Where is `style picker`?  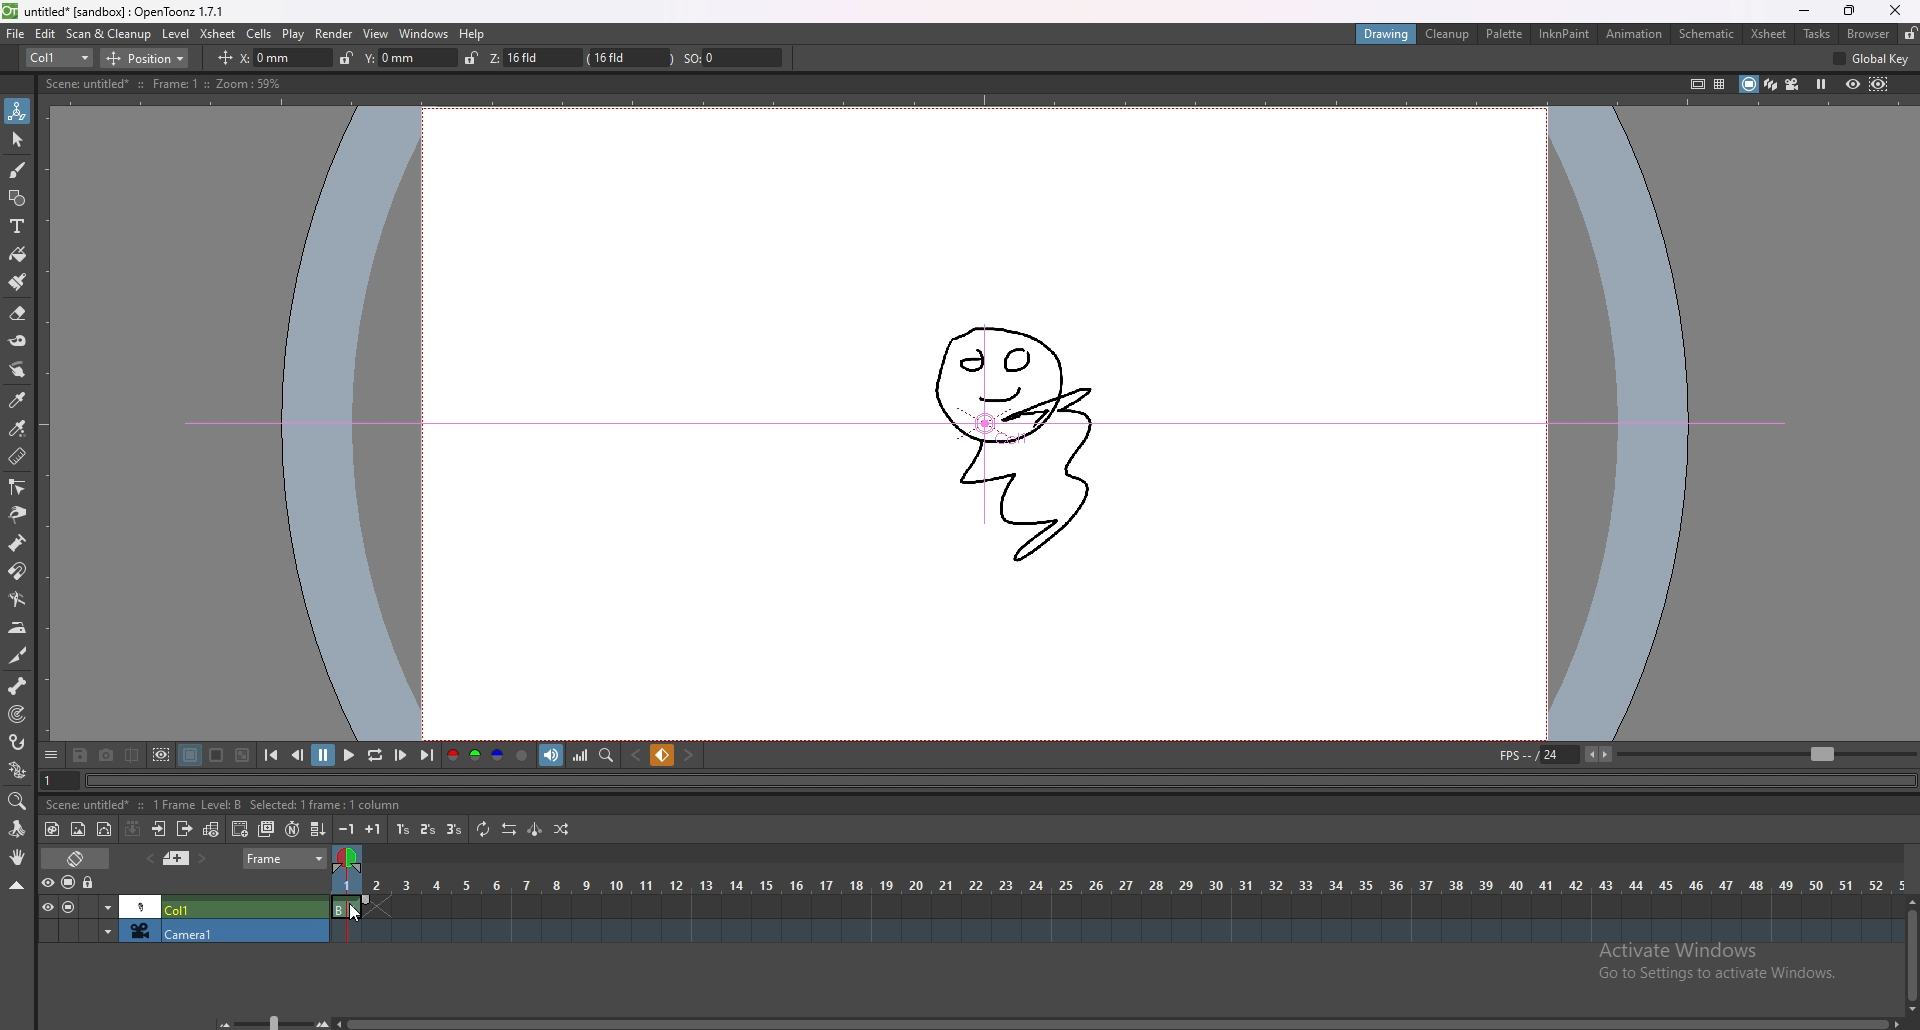
style picker is located at coordinates (18, 399).